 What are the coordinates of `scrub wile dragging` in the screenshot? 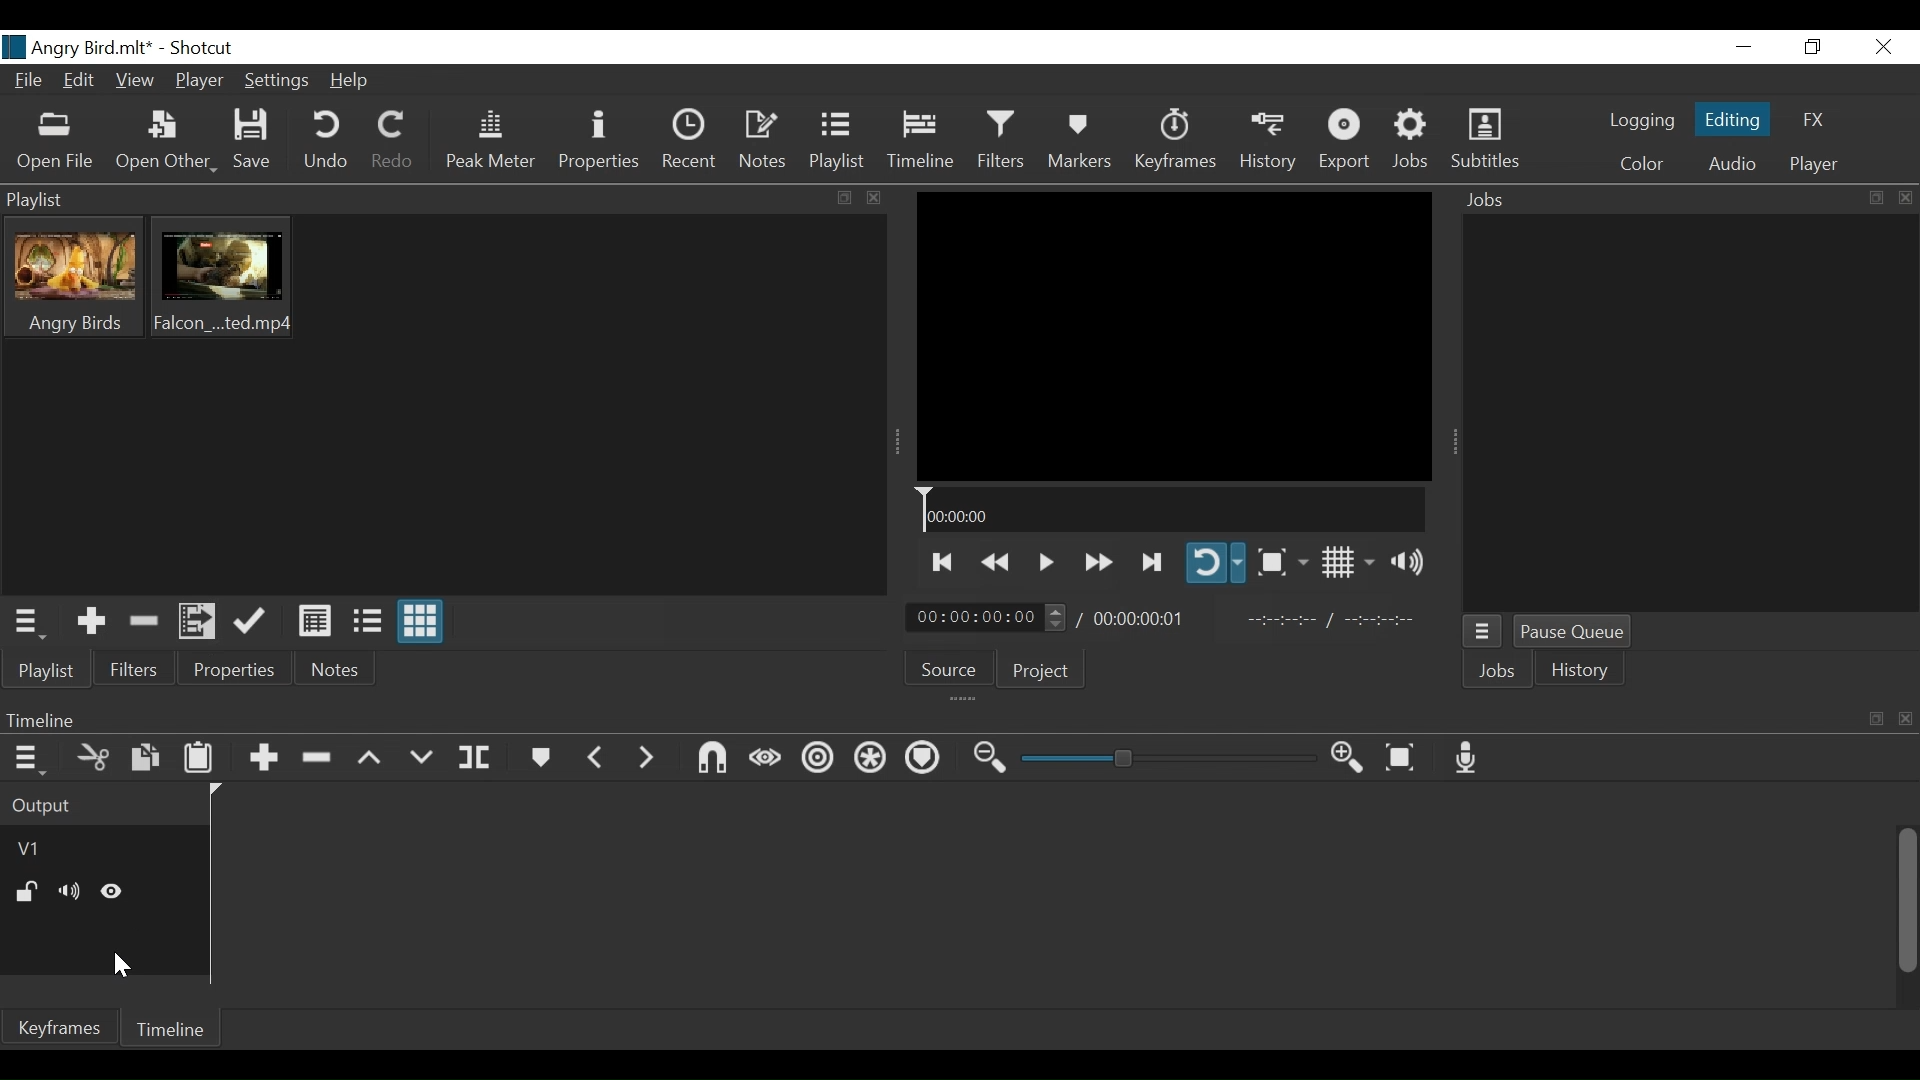 It's located at (766, 760).